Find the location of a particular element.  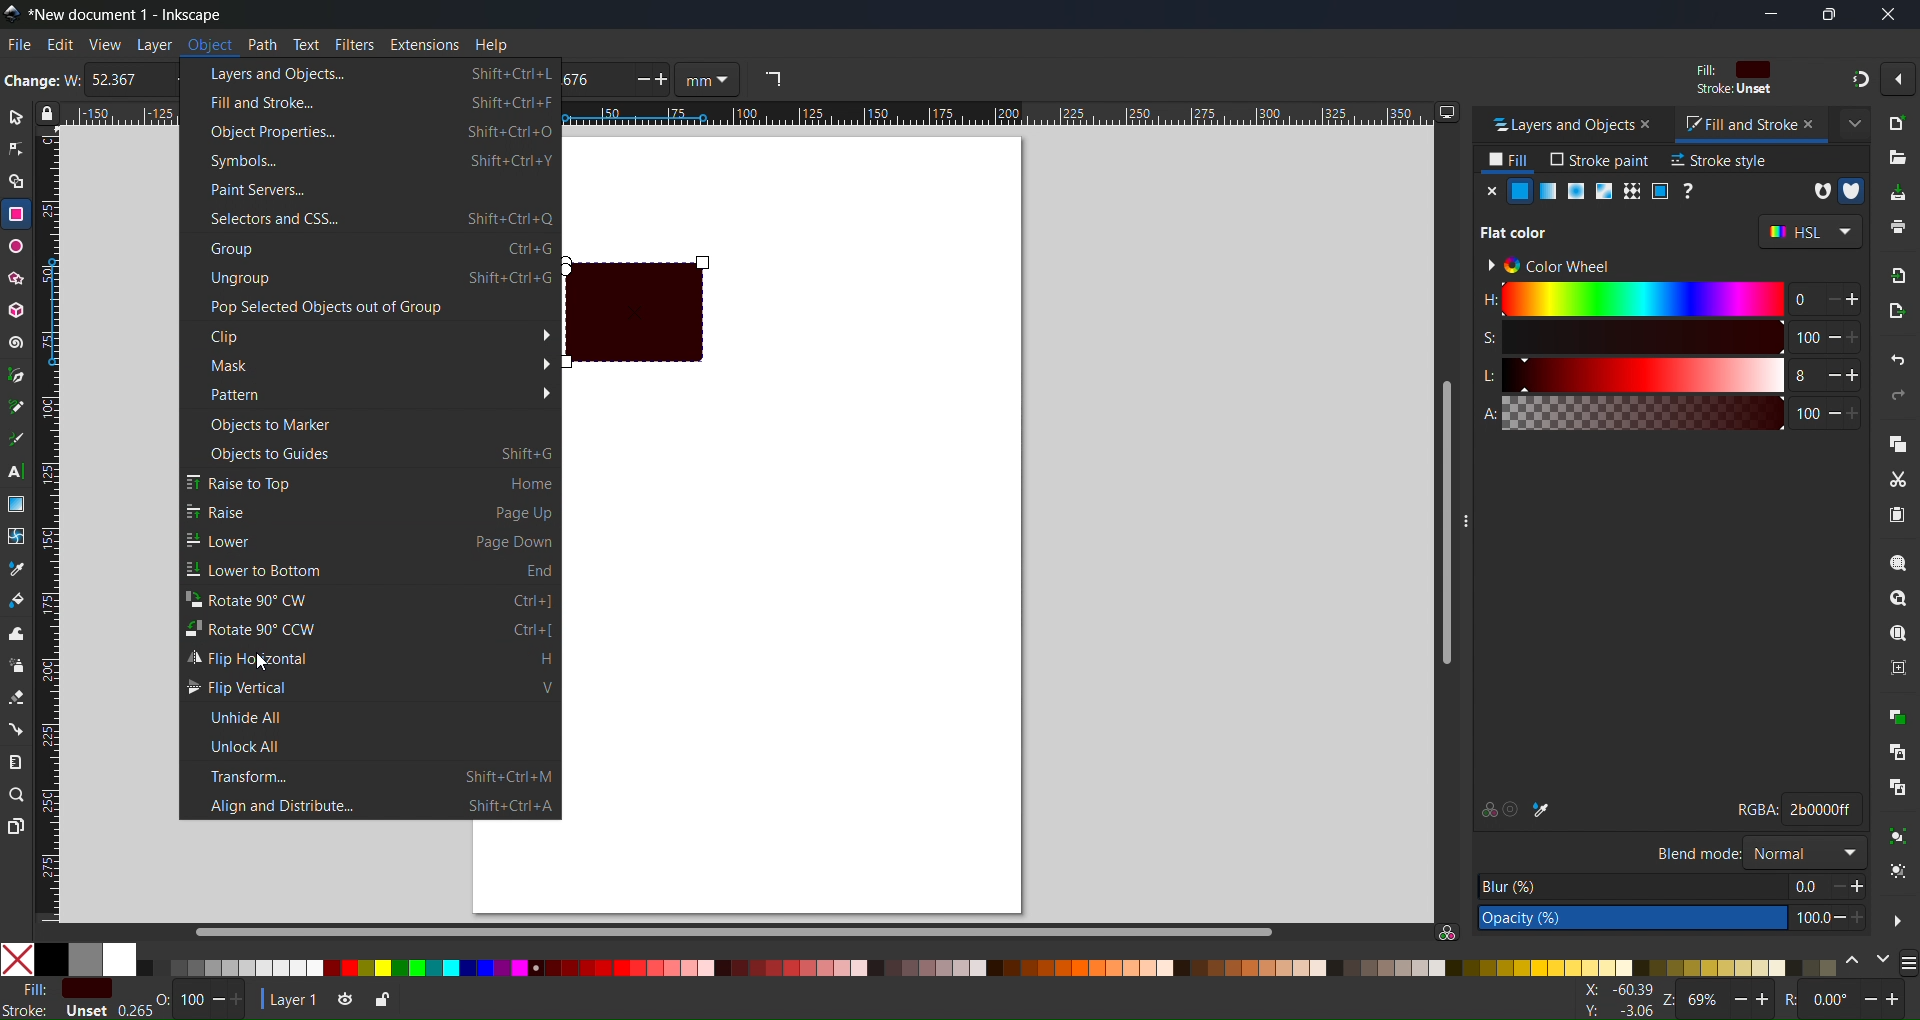

Pattern is located at coordinates (370, 393).